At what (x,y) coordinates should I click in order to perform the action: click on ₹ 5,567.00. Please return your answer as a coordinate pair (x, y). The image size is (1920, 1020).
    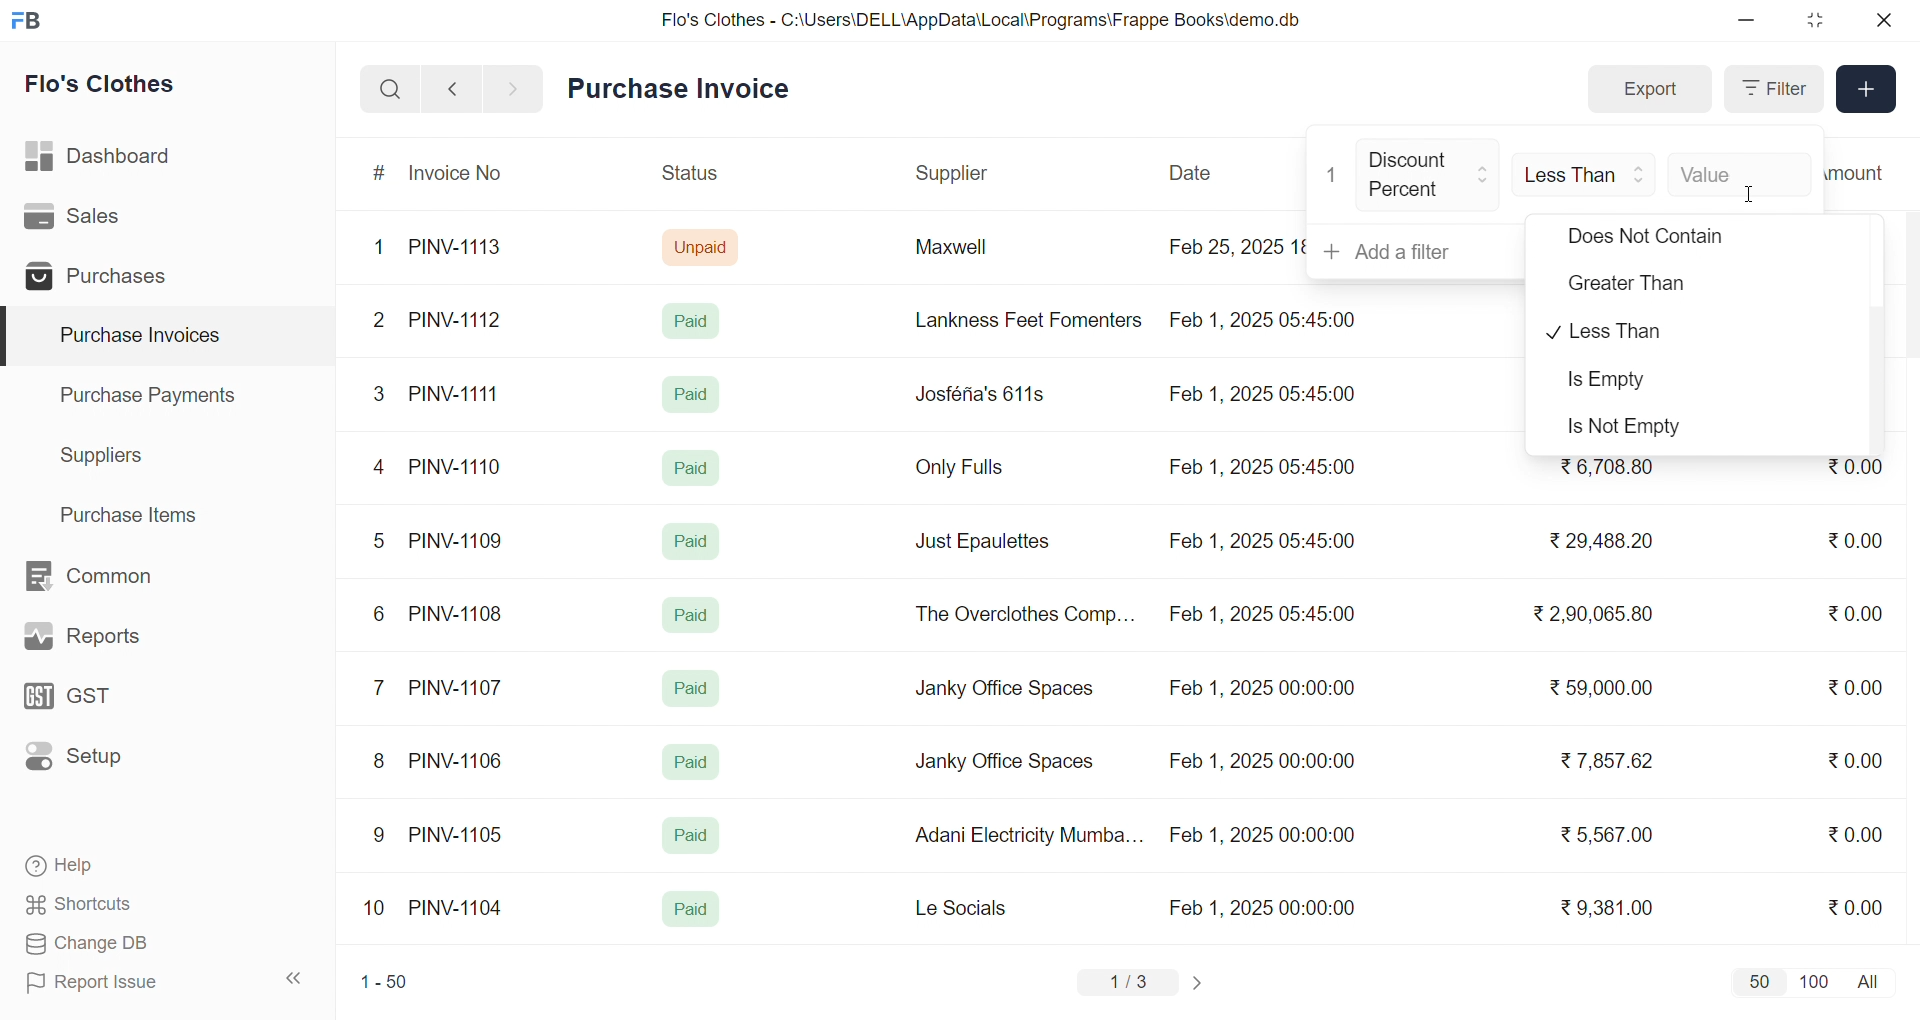
    Looking at the image, I should click on (1602, 834).